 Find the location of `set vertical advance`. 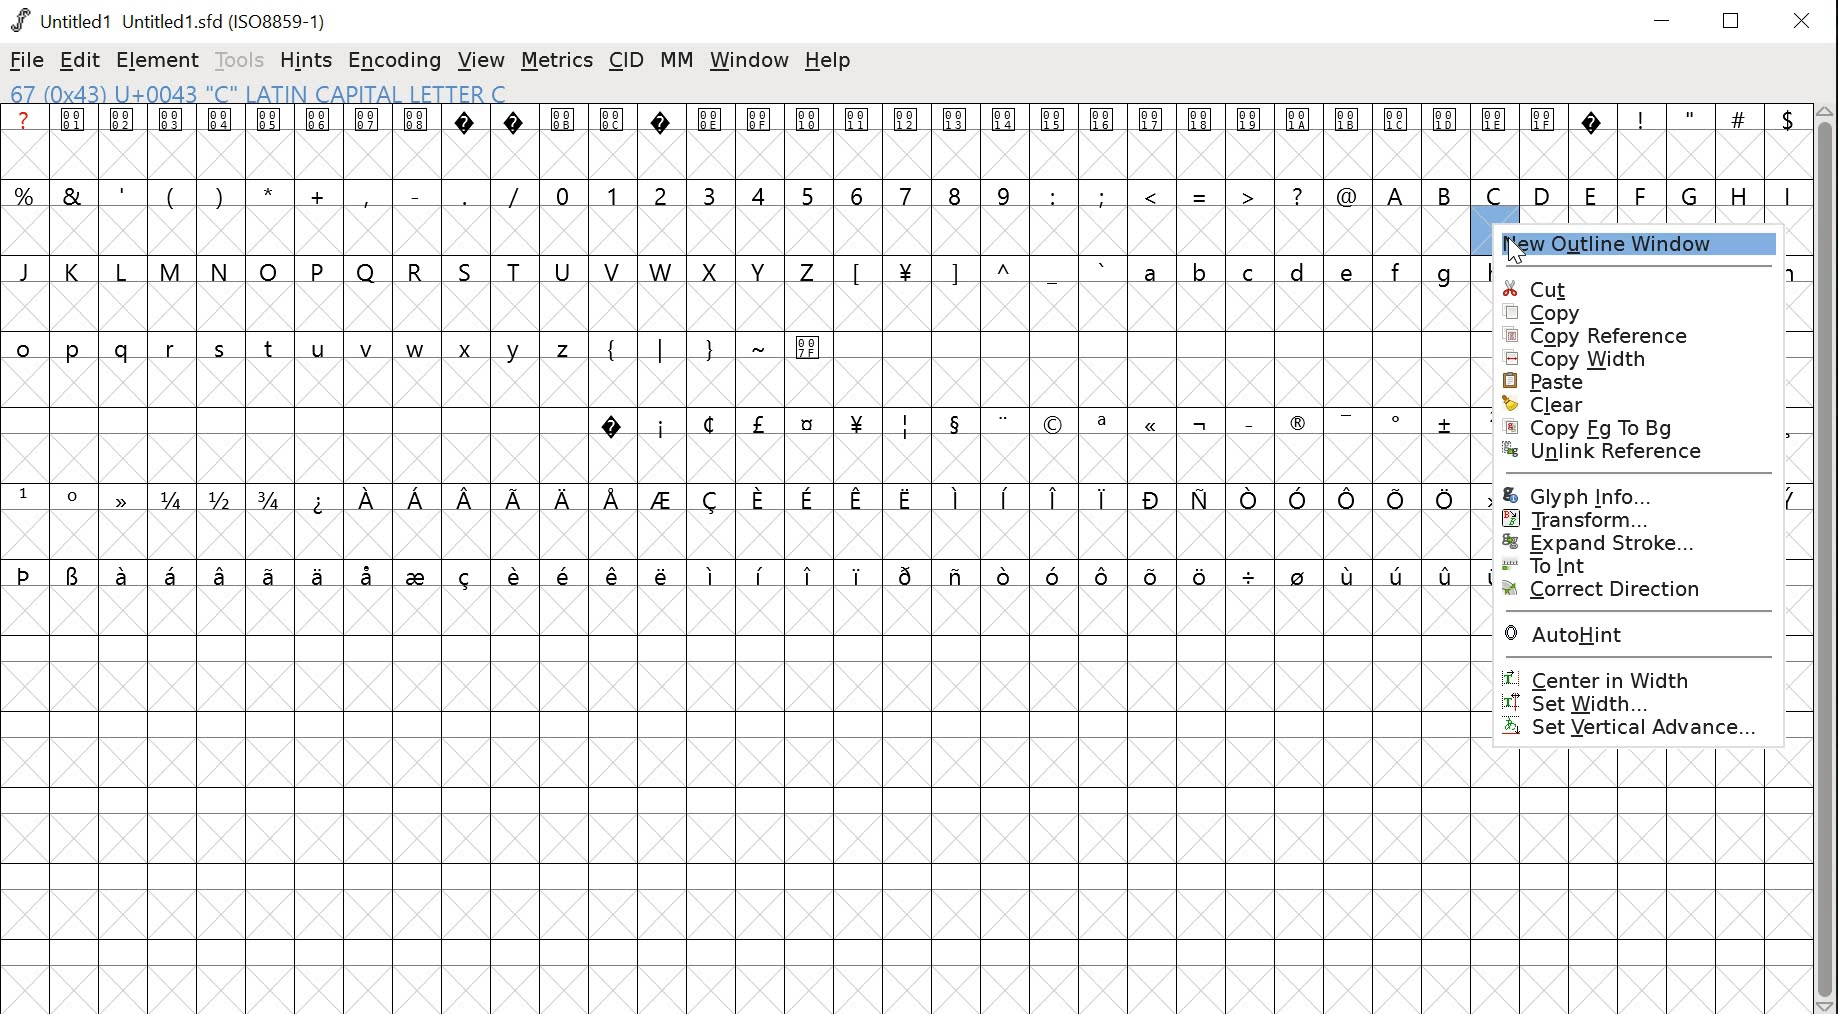

set vertical advance is located at coordinates (1644, 729).